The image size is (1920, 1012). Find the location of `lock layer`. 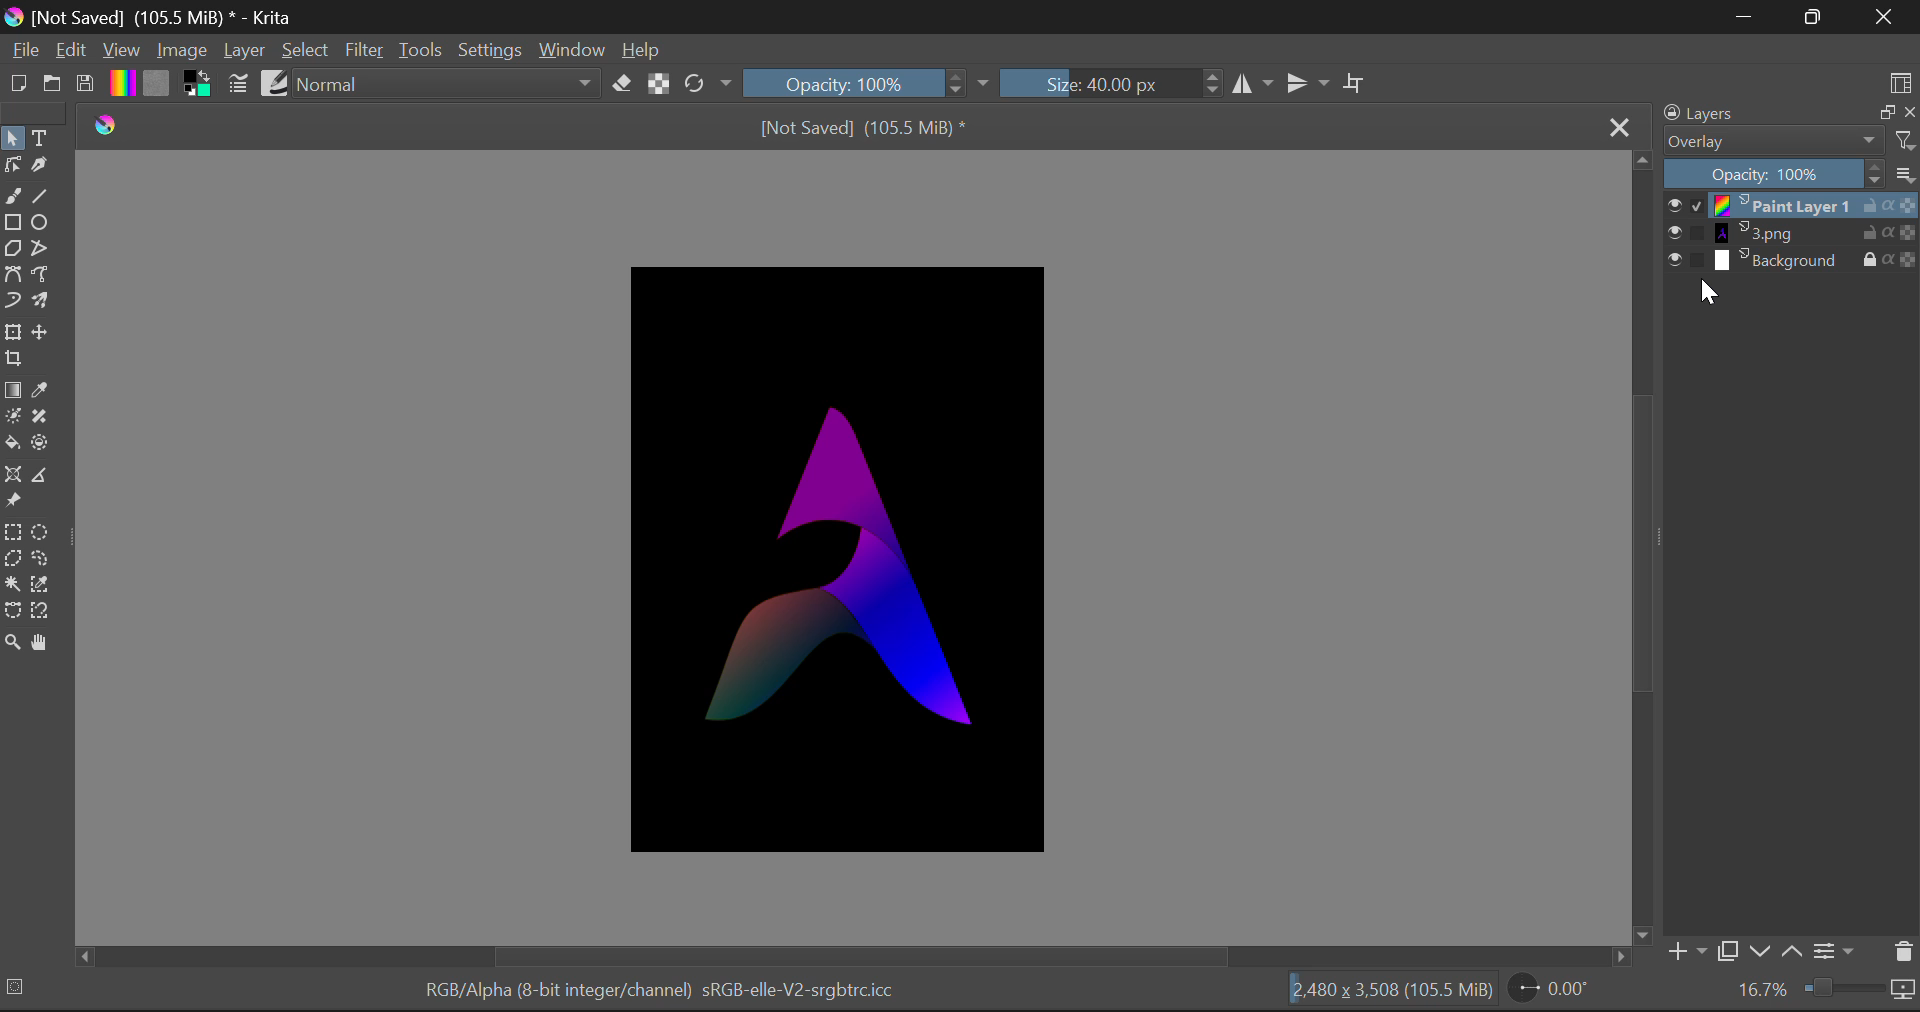

lock layer is located at coordinates (1877, 233).